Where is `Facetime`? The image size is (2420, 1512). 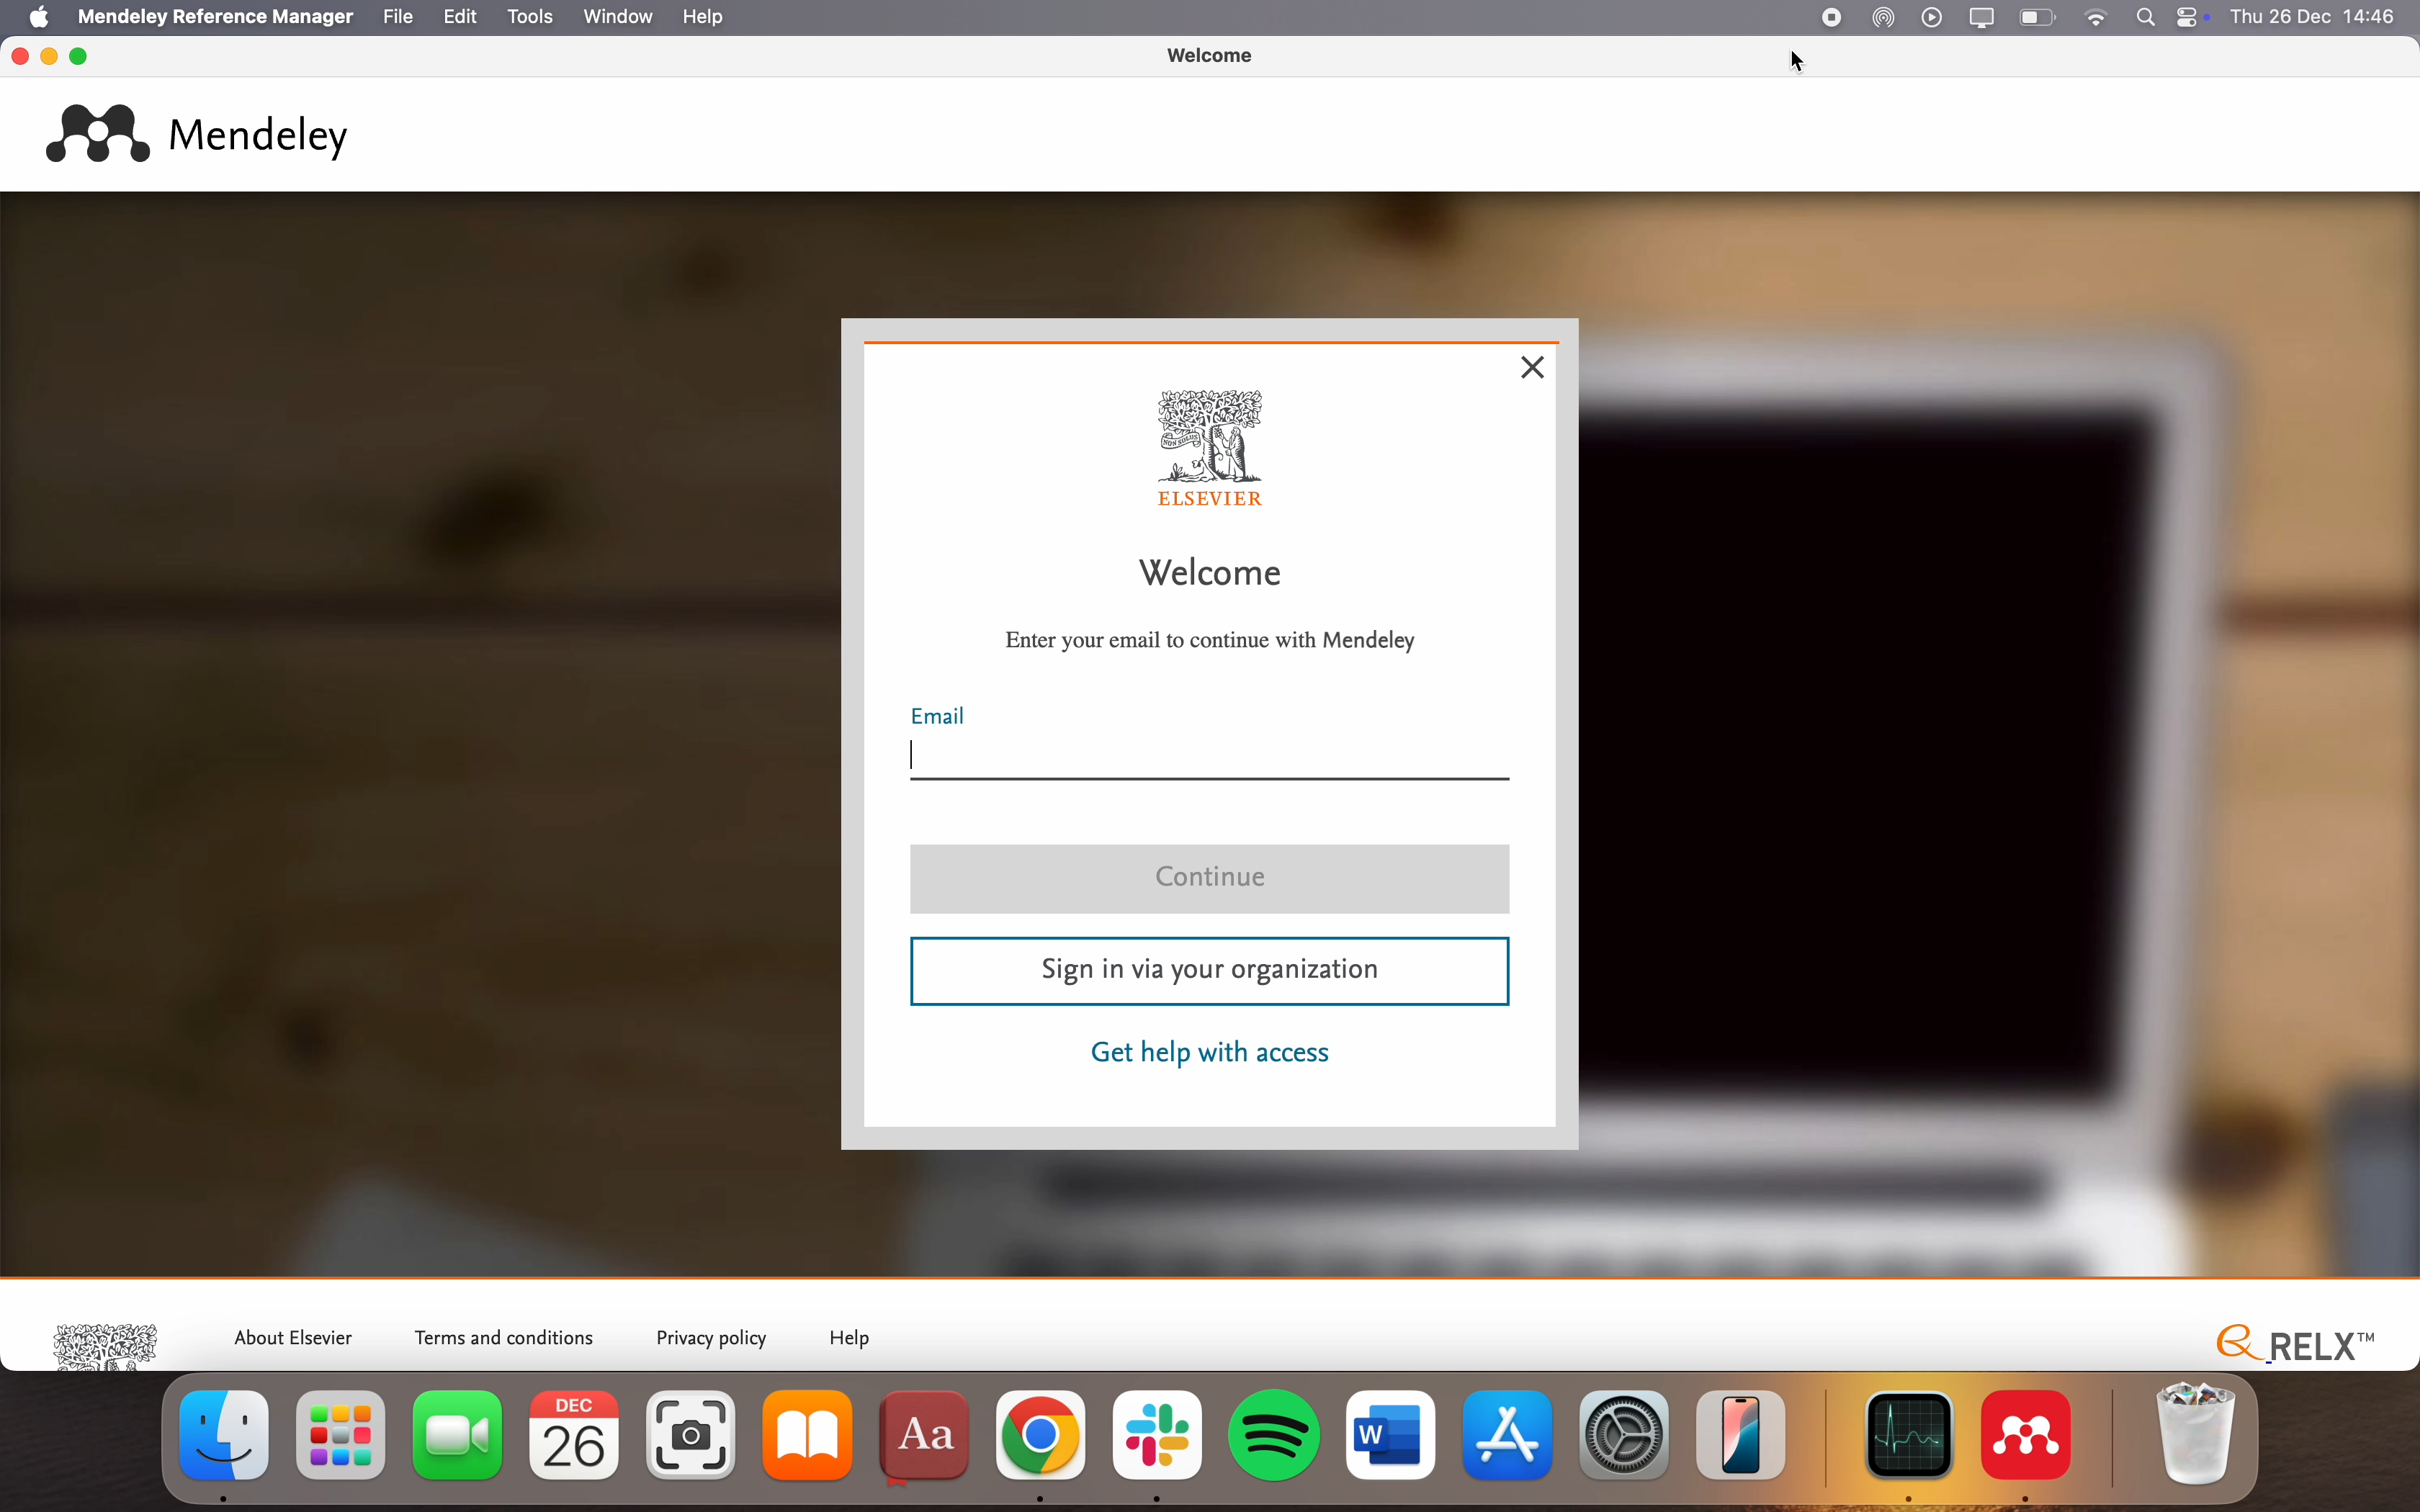 Facetime is located at coordinates (455, 1441).